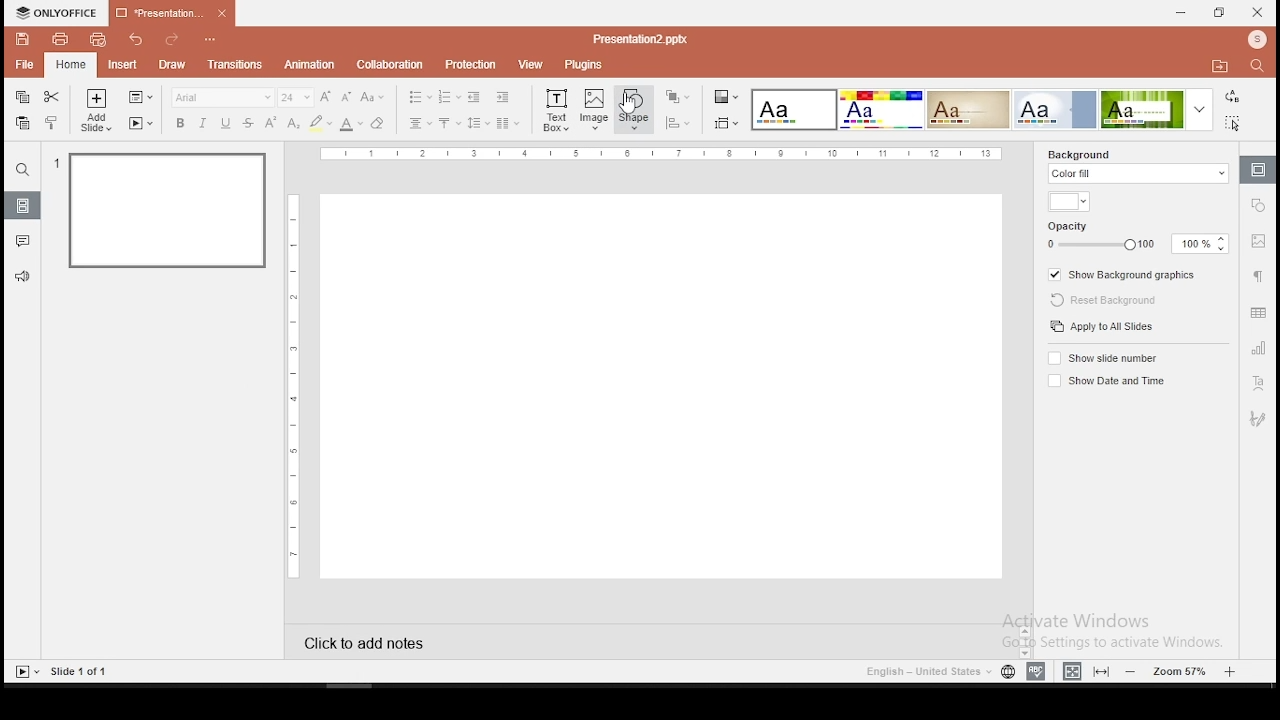 The image size is (1280, 720). I want to click on quick print, so click(97, 39).